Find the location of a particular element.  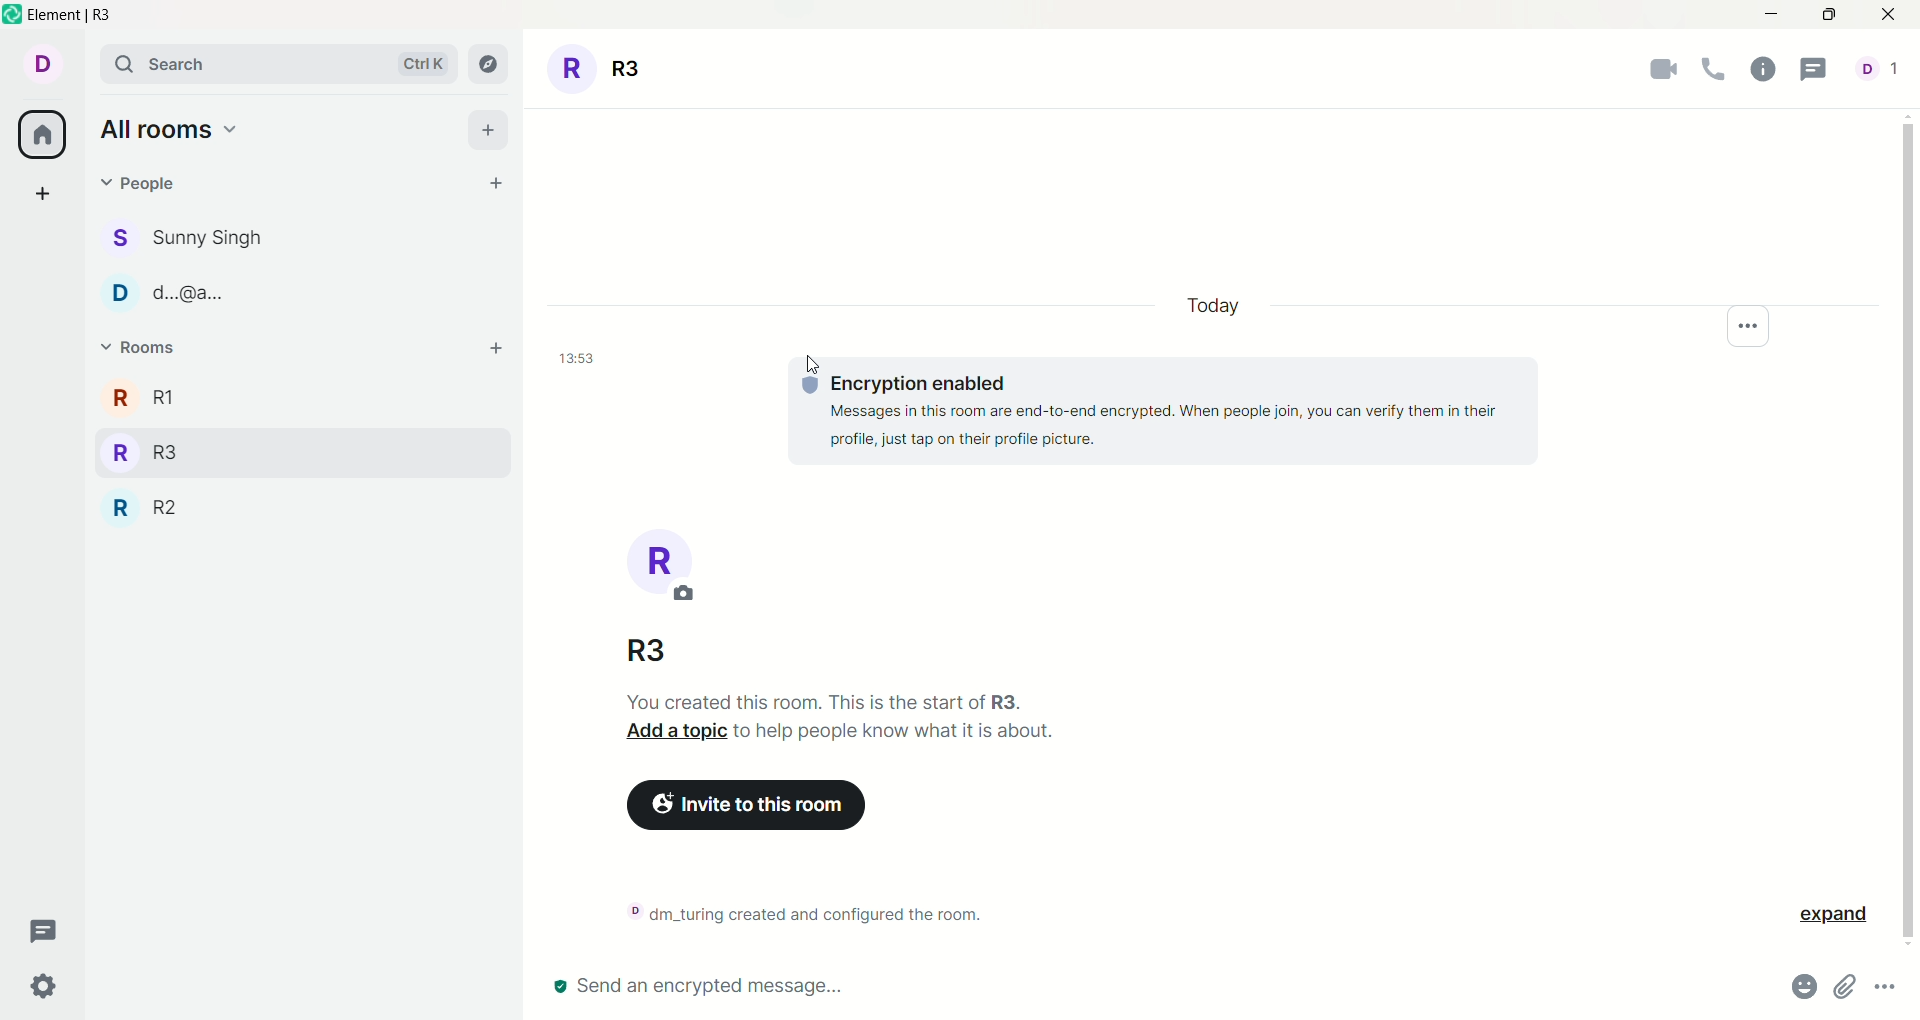

threads is located at coordinates (52, 932).